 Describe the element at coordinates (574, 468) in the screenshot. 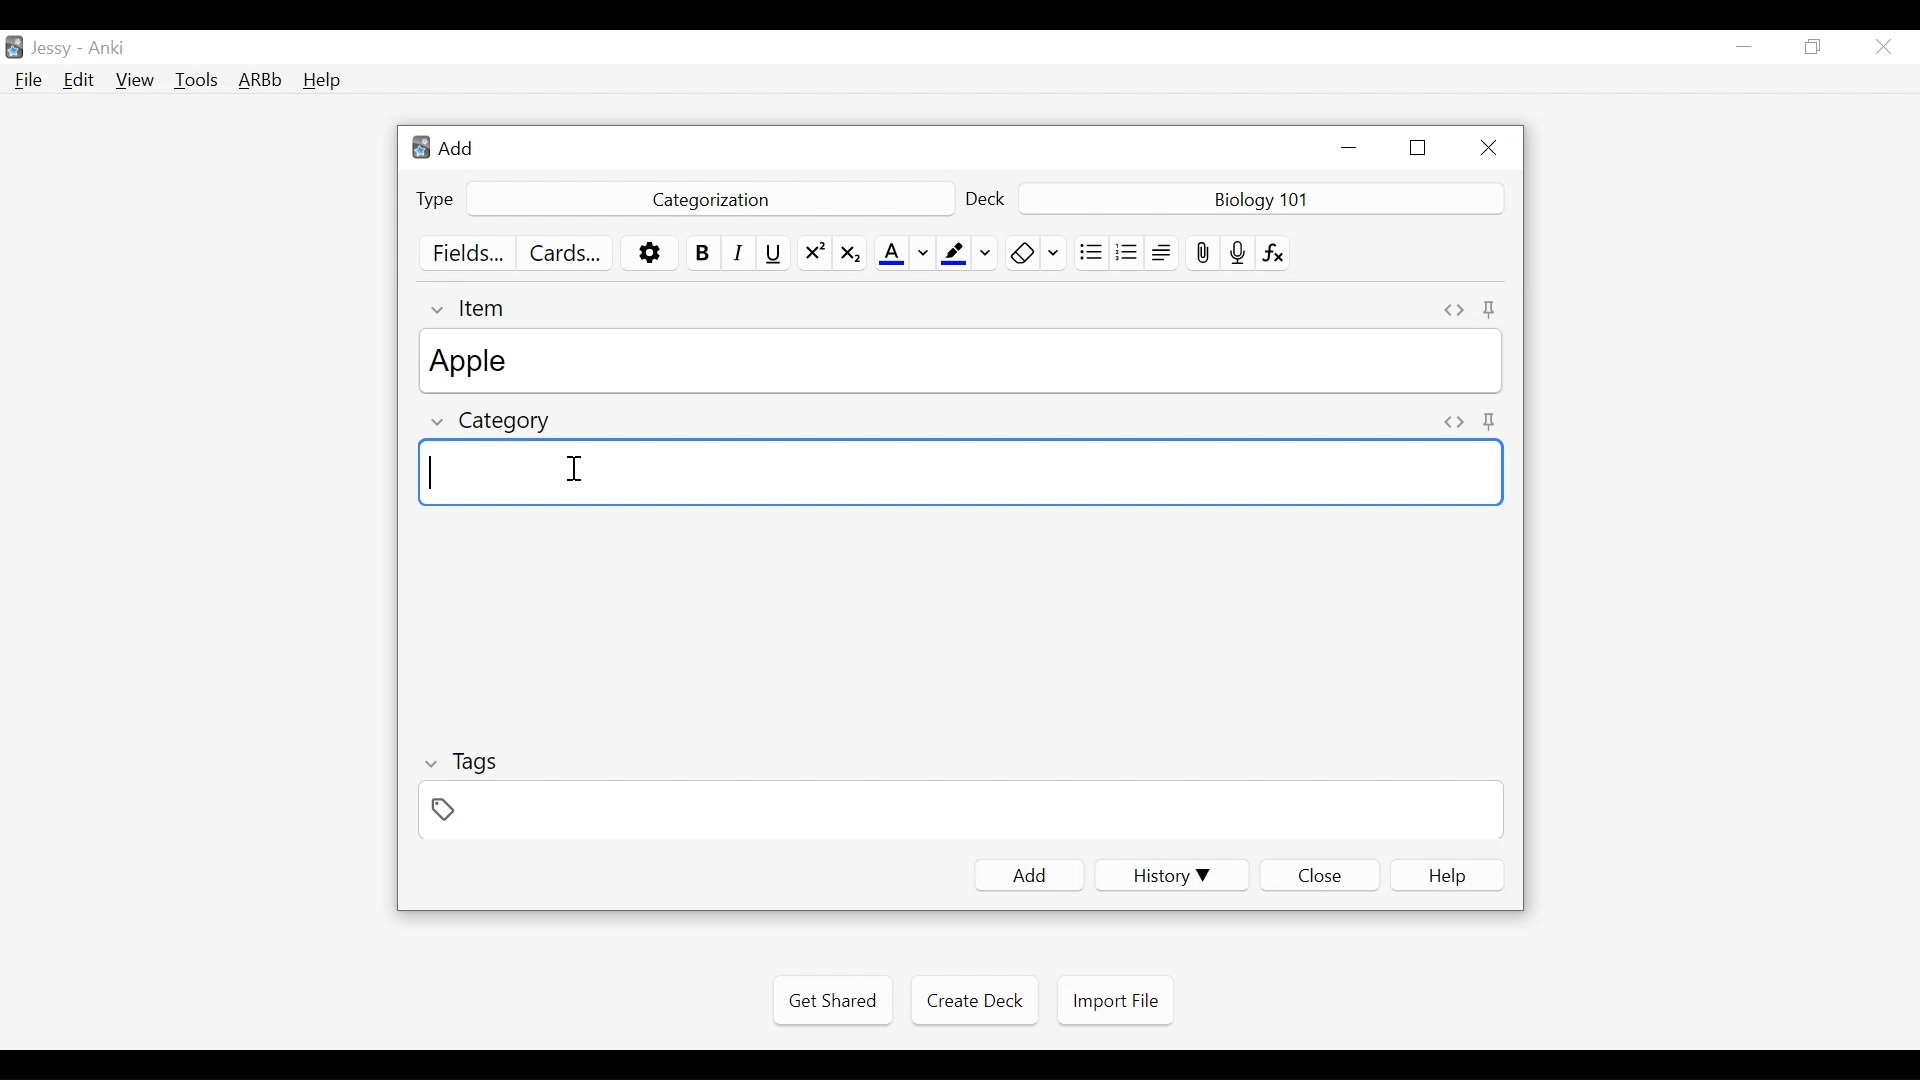

I see `Cursor` at that location.